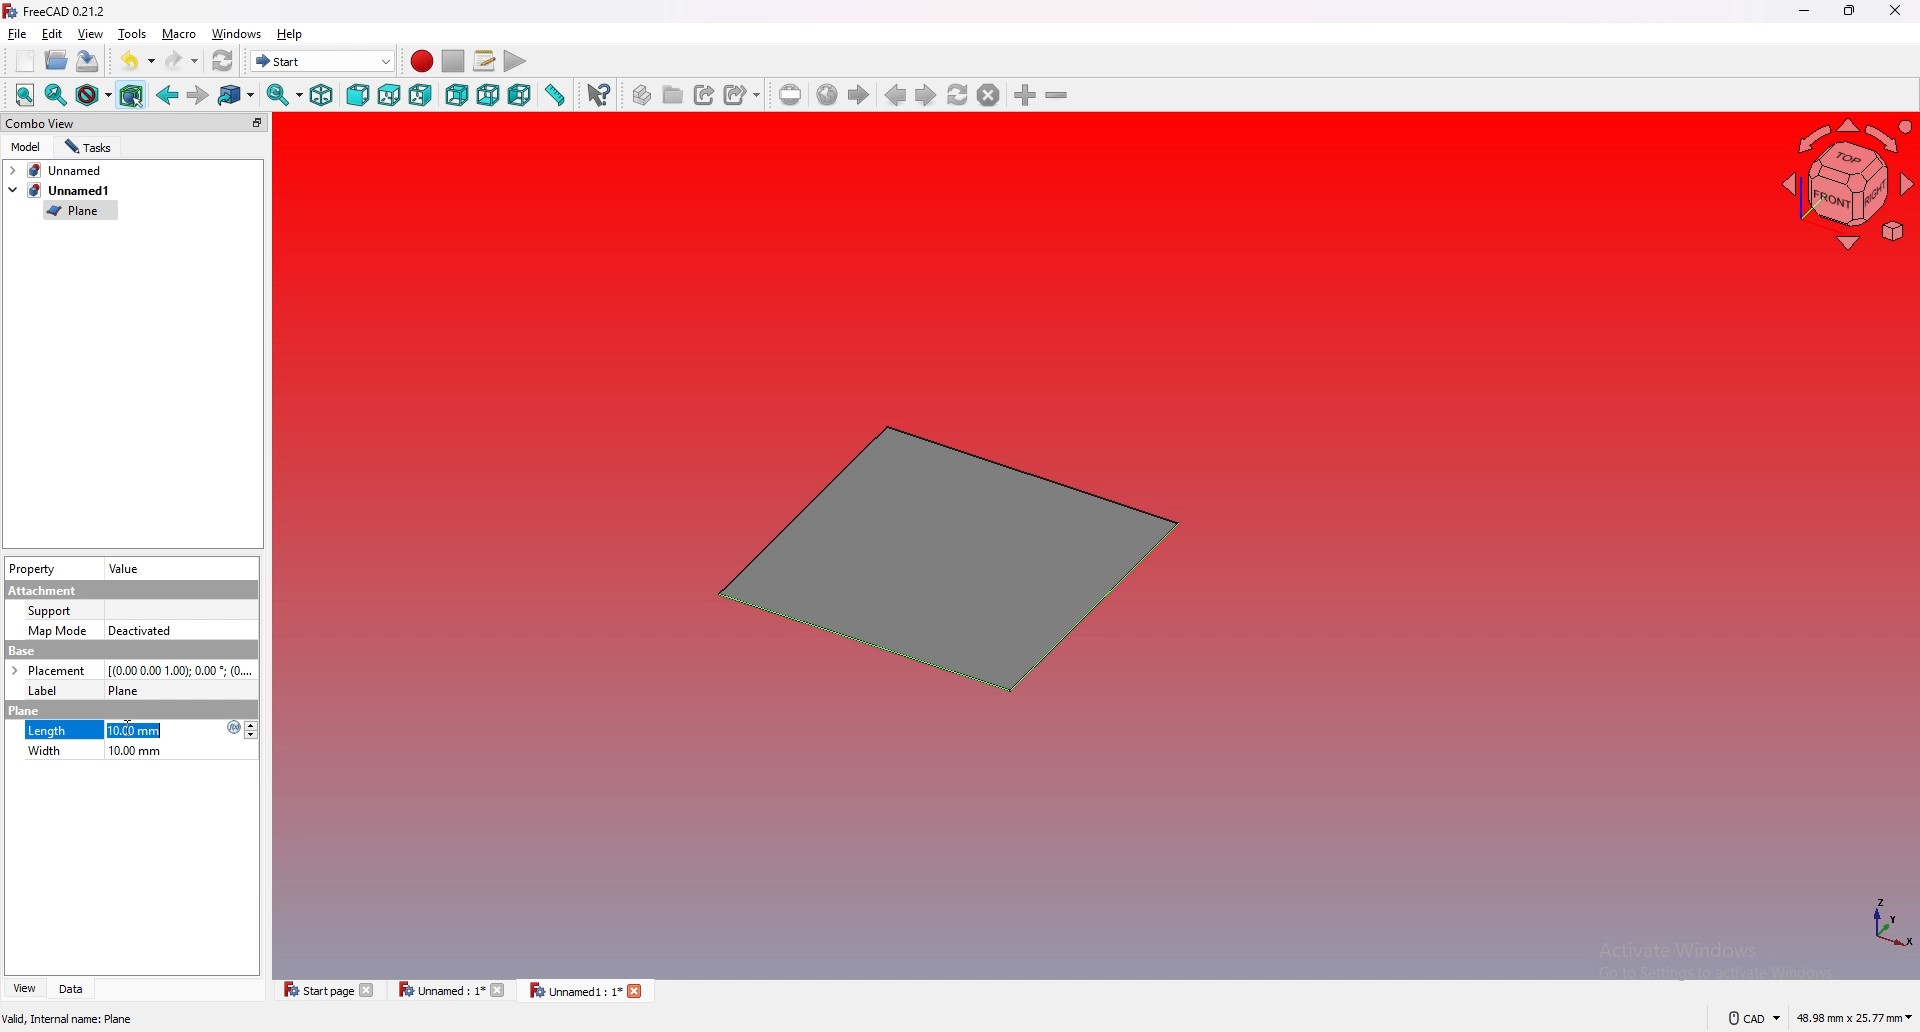 The image size is (1920, 1032). Describe the element at coordinates (89, 147) in the screenshot. I see `tasks` at that location.